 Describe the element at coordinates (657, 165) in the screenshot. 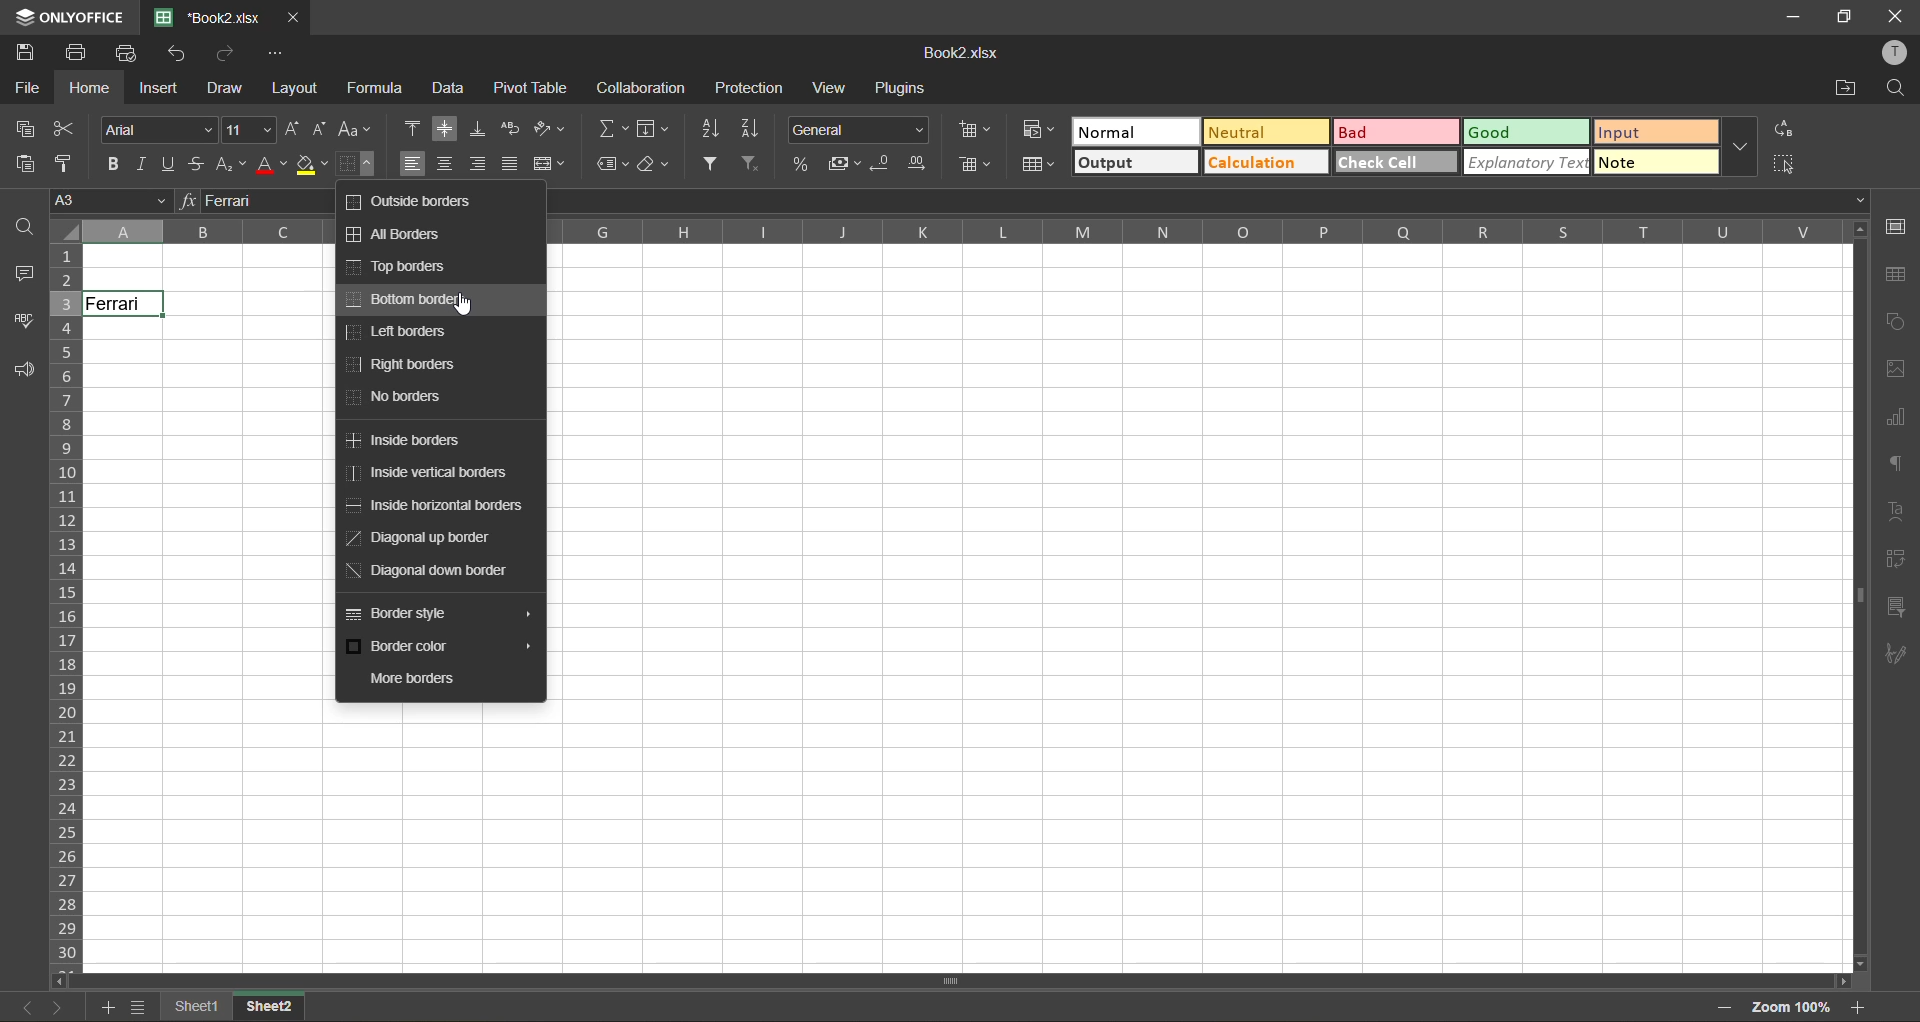

I see `clear` at that location.